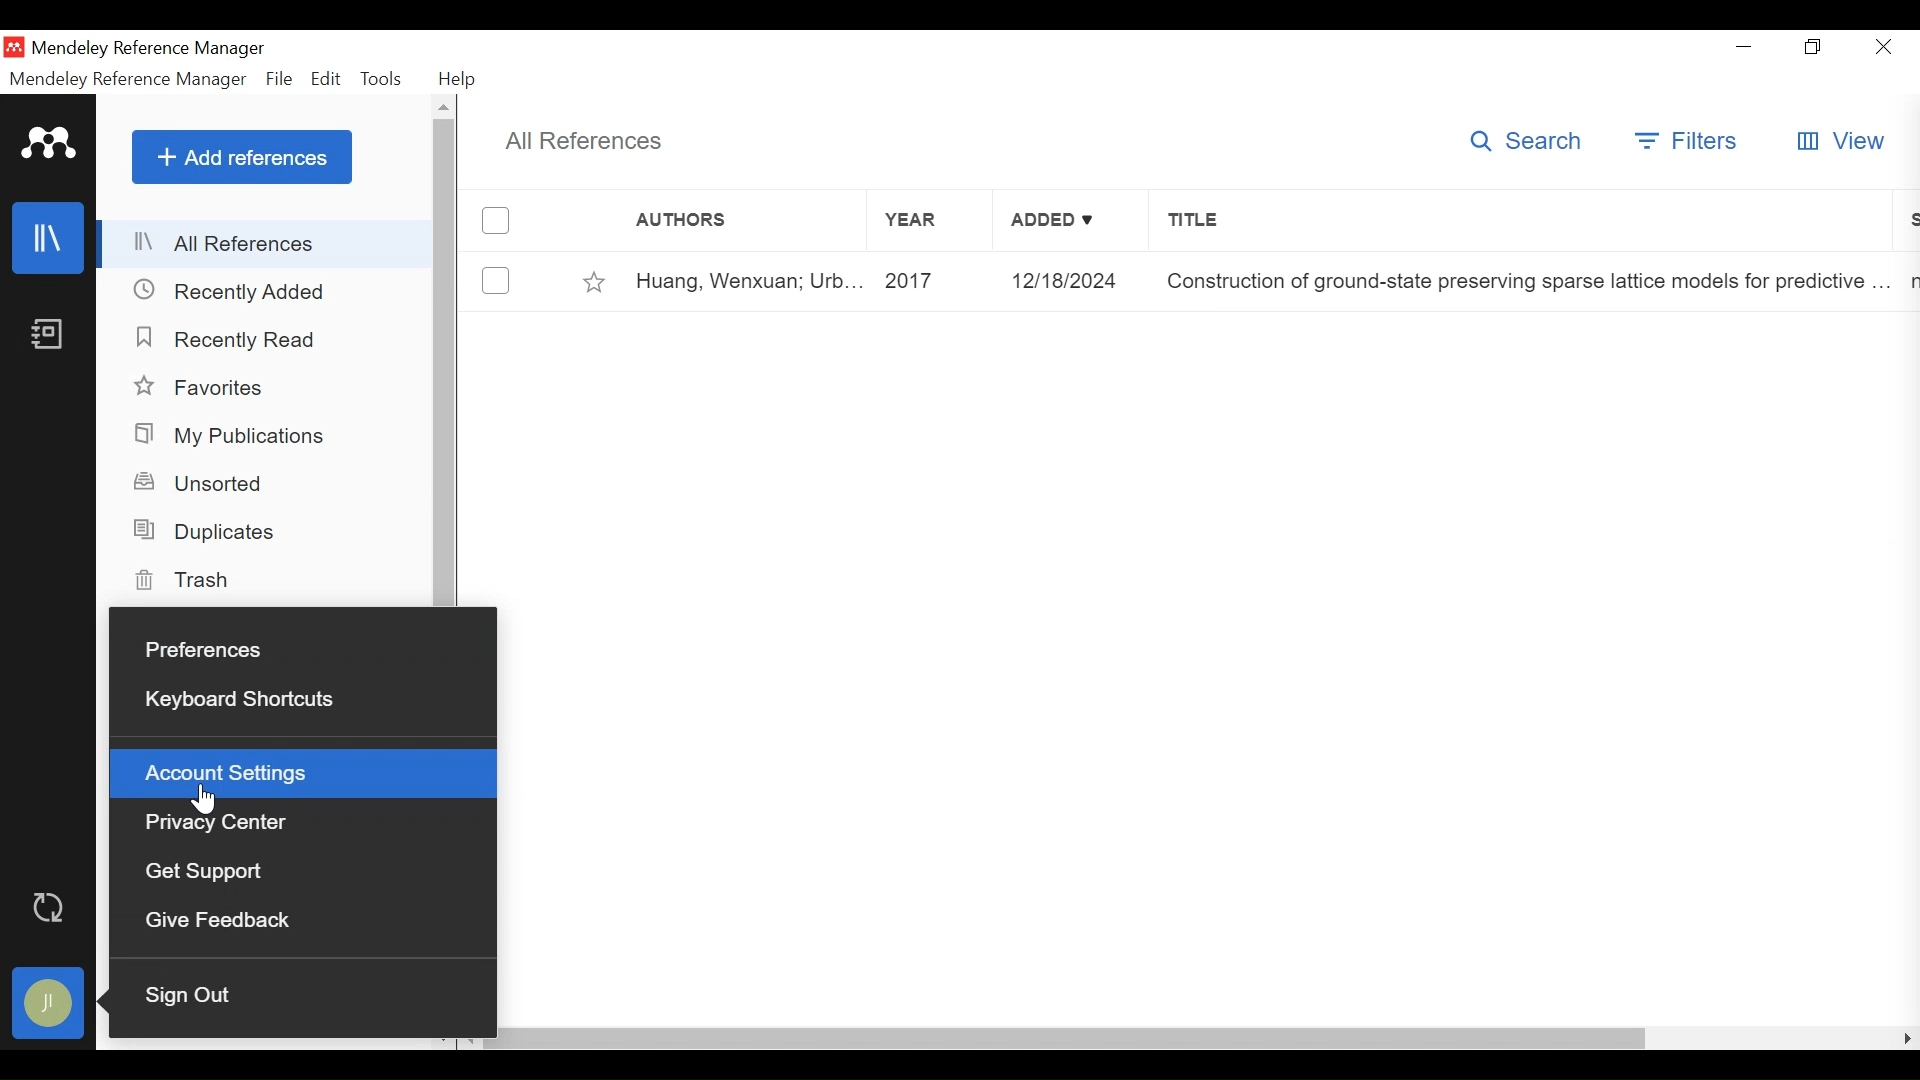 The image size is (1920, 1080). What do you see at coordinates (1685, 143) in the screenshot?
I see `Filters` at bounding box center [1685, 143].